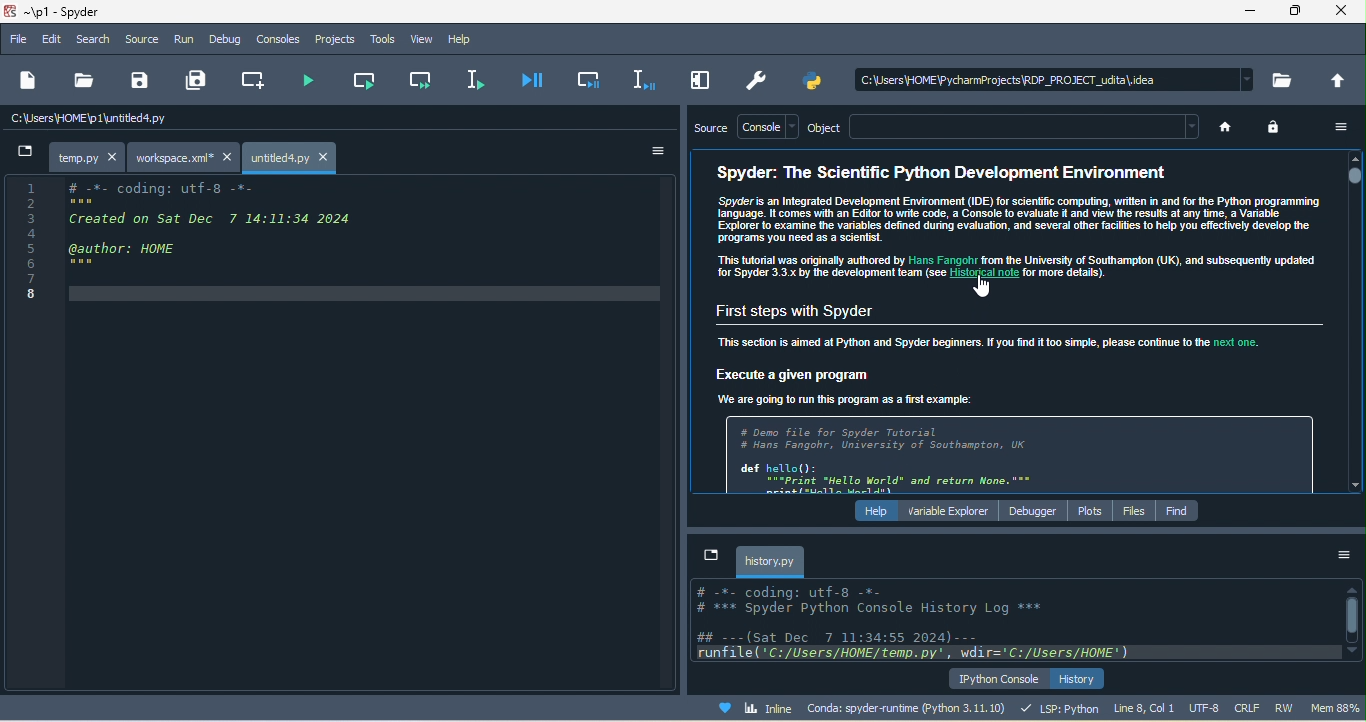  Describe the element at coordinates (1338, 555) in the screenshot. I see `option` at that location.